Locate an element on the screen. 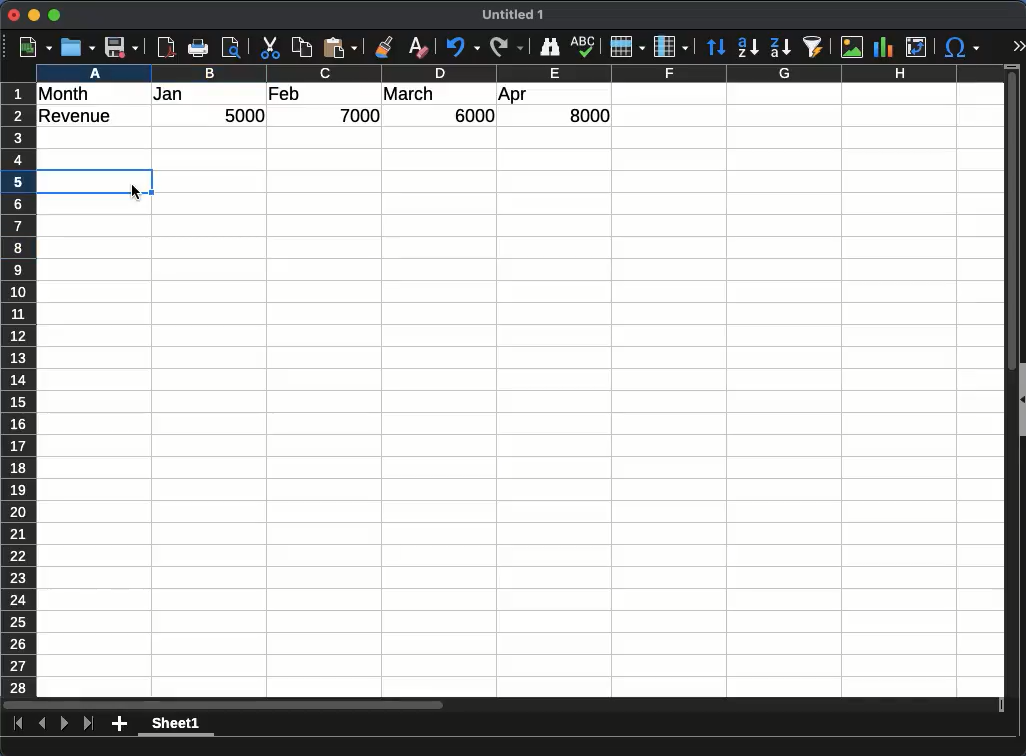 This screenshot has height=756, width=1026. 6000 is located at coordinates (471, 115).